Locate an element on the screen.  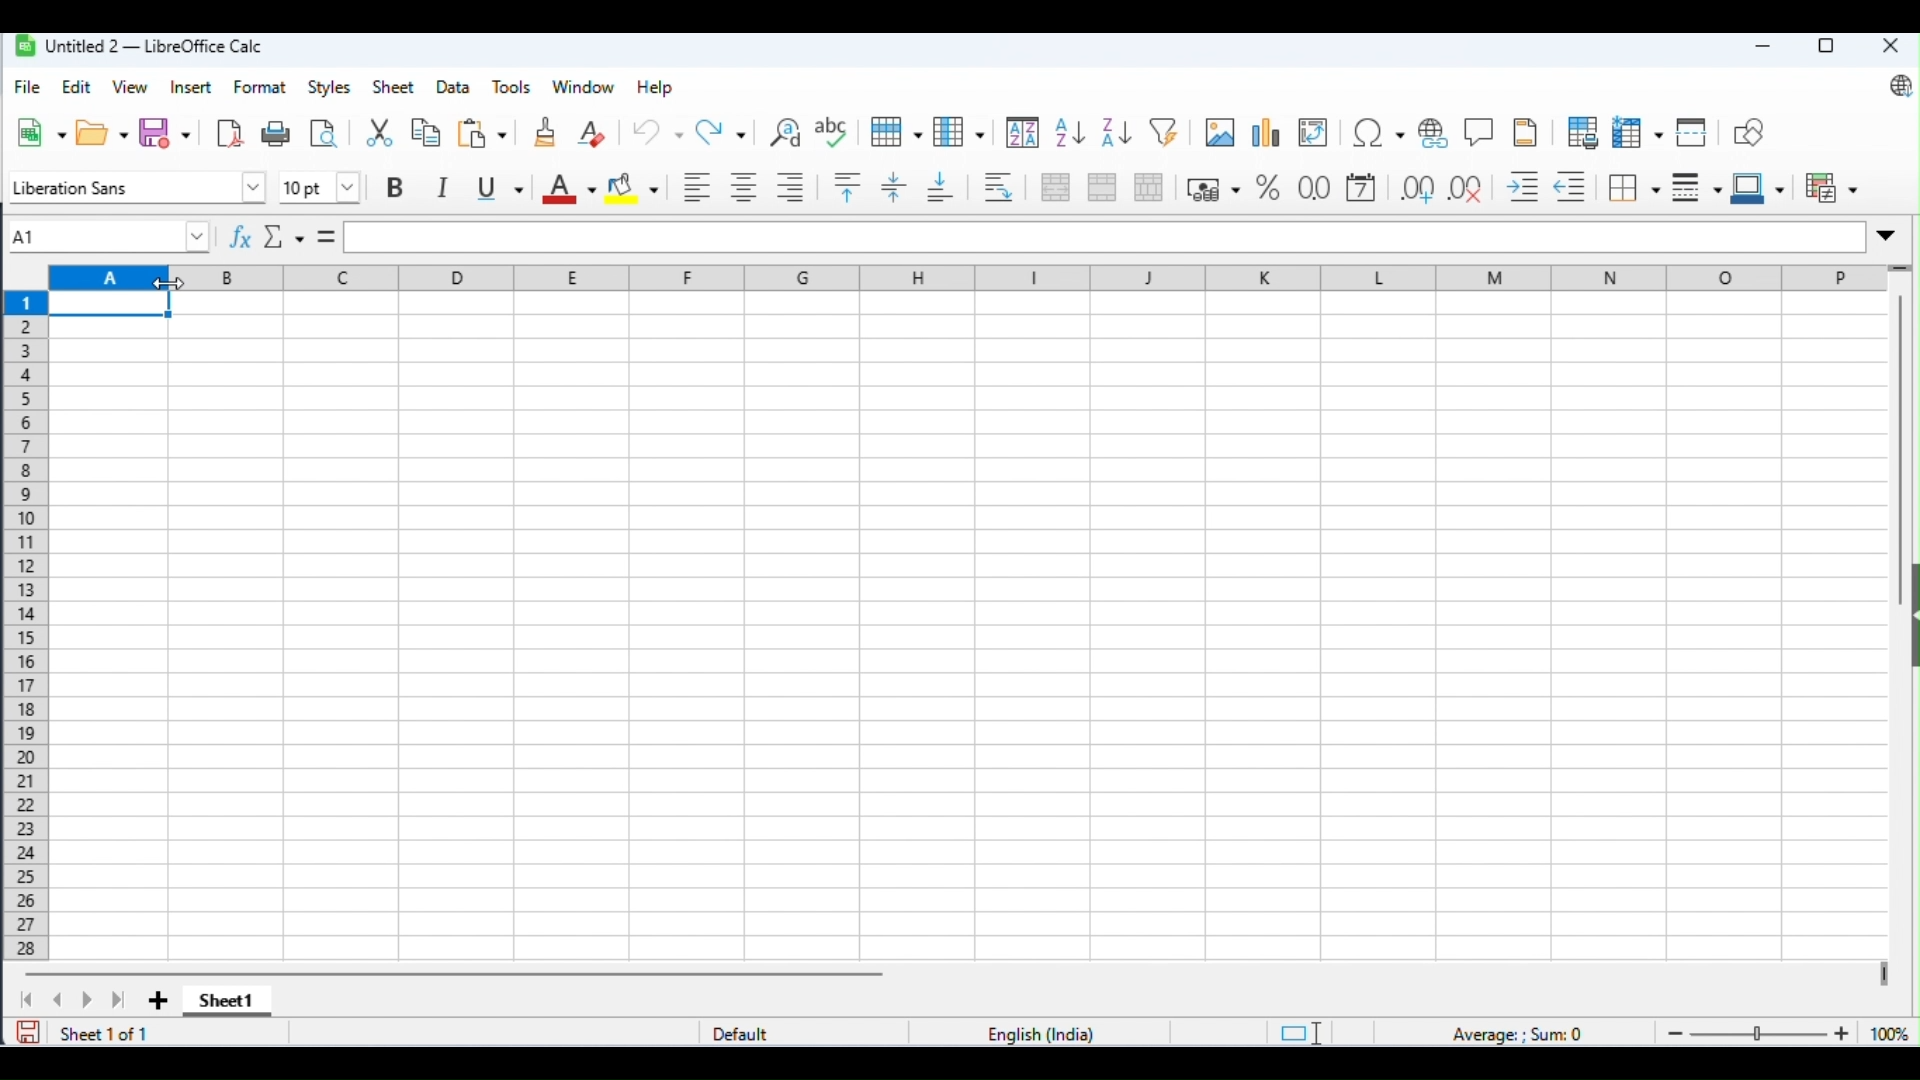
standard selection is located at coordinates (1300, 1032).